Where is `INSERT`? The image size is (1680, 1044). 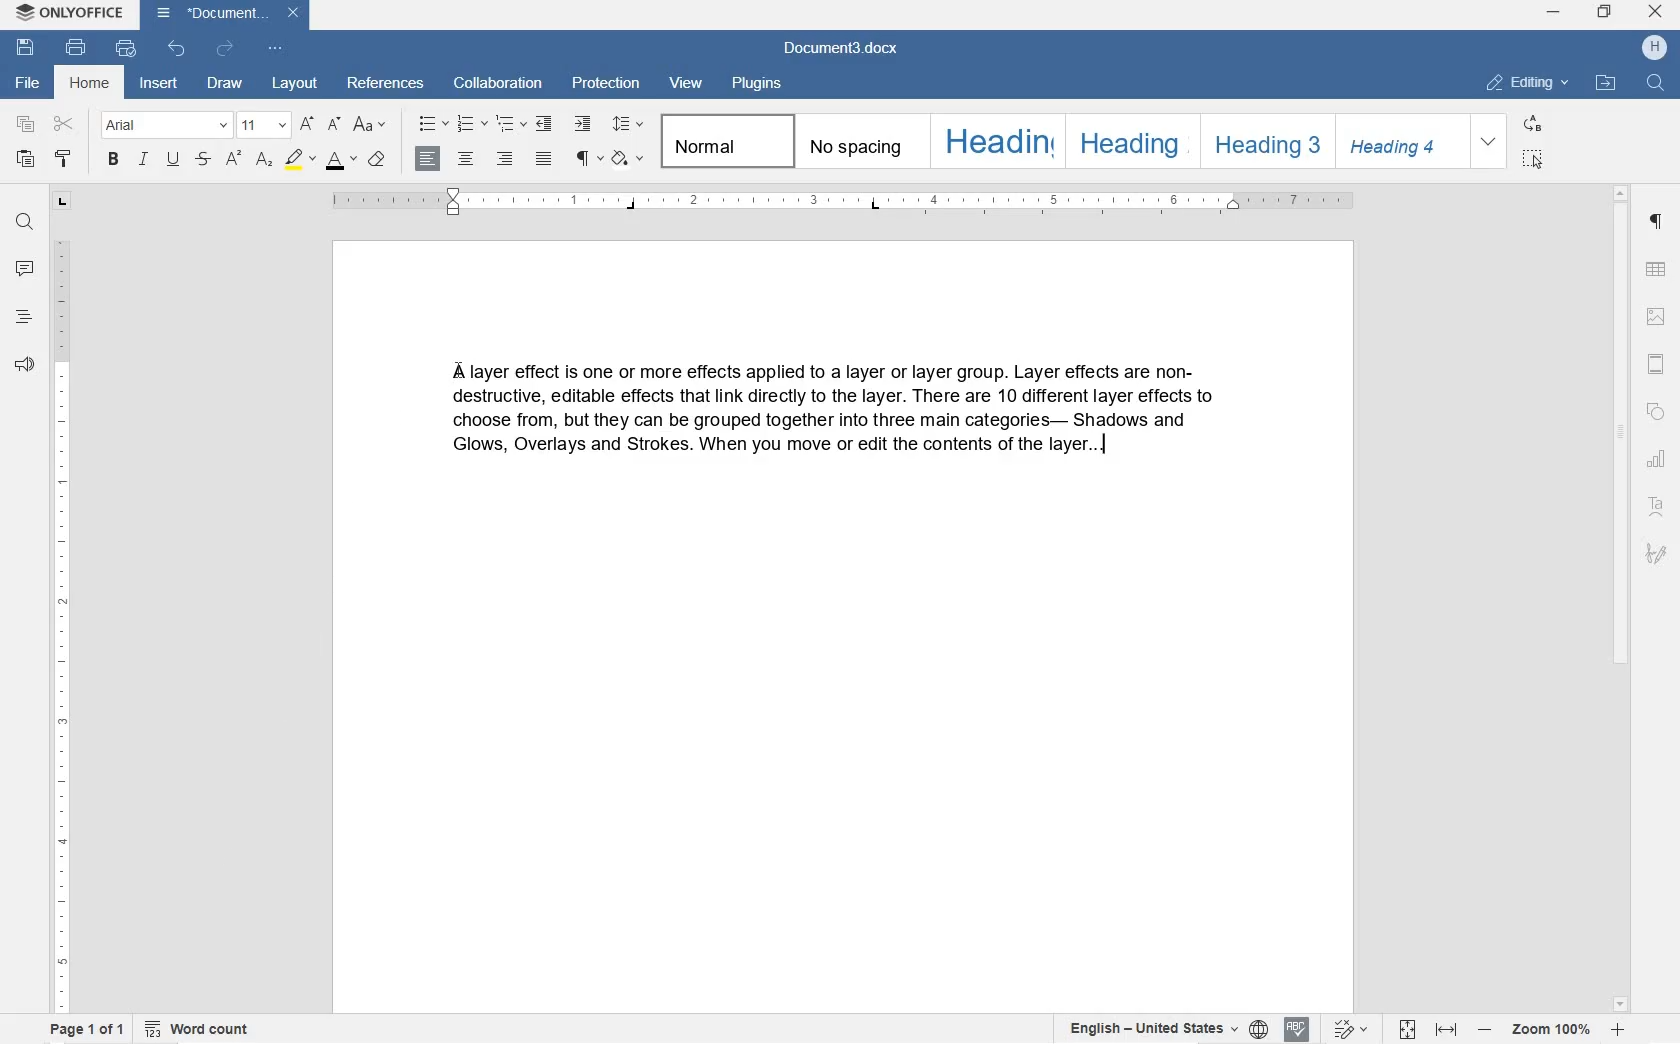
INSERT is located at coordinates (160, 85).